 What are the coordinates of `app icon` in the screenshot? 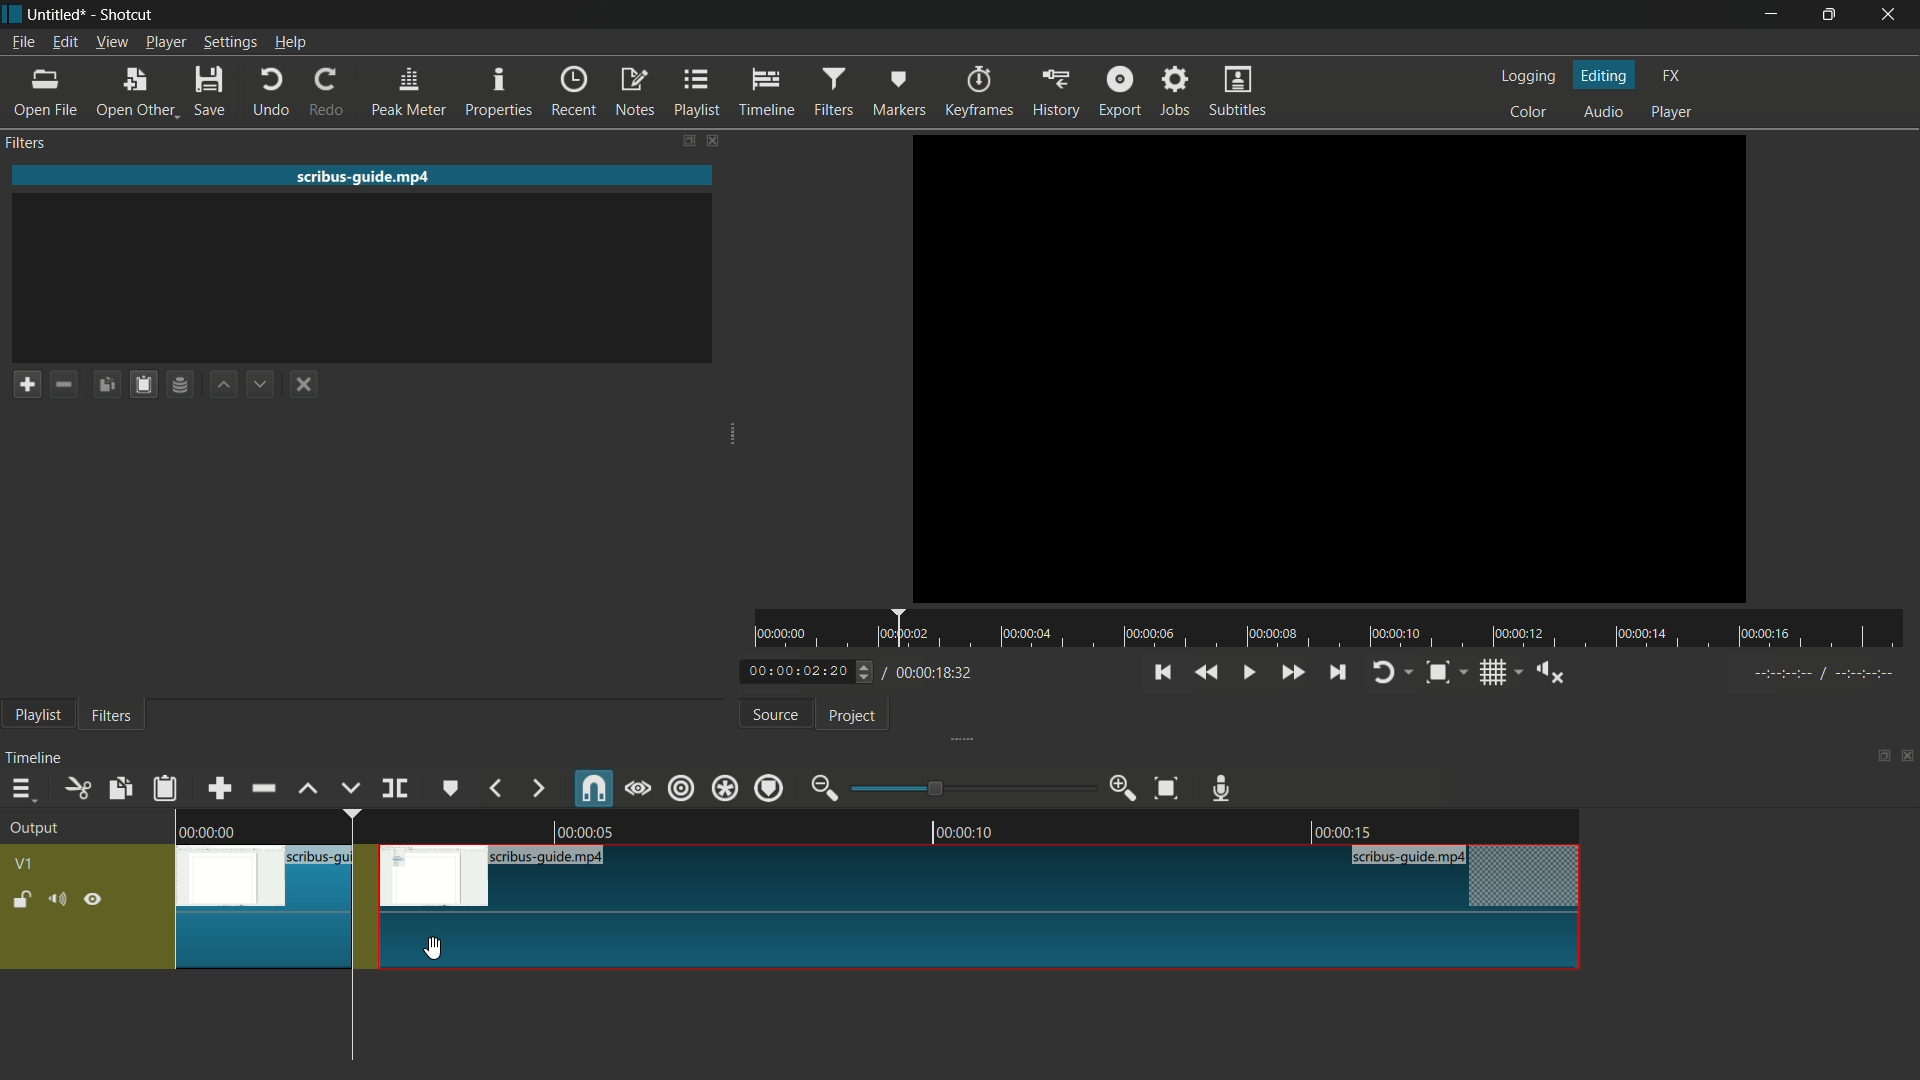 It's located at (12, 12).